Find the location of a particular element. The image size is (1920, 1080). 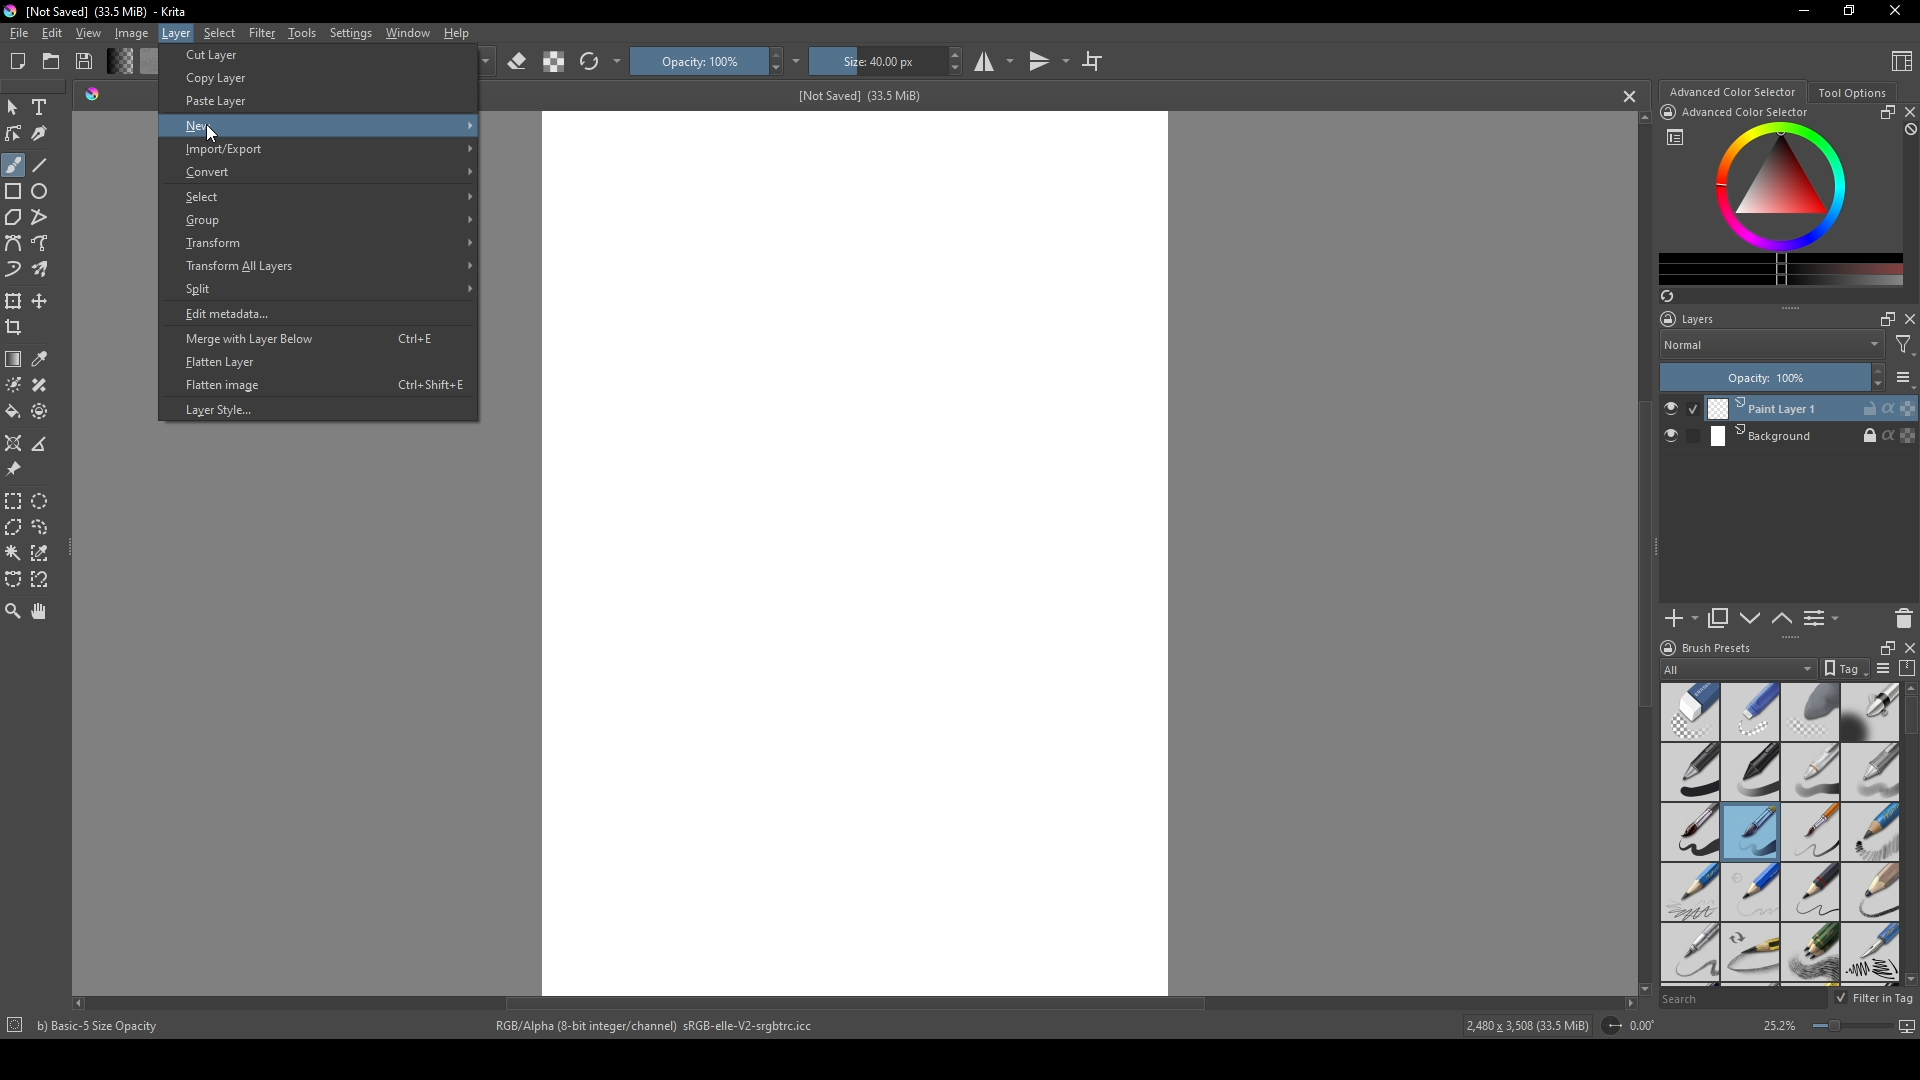

Layer is located at coordinates (176, 33).